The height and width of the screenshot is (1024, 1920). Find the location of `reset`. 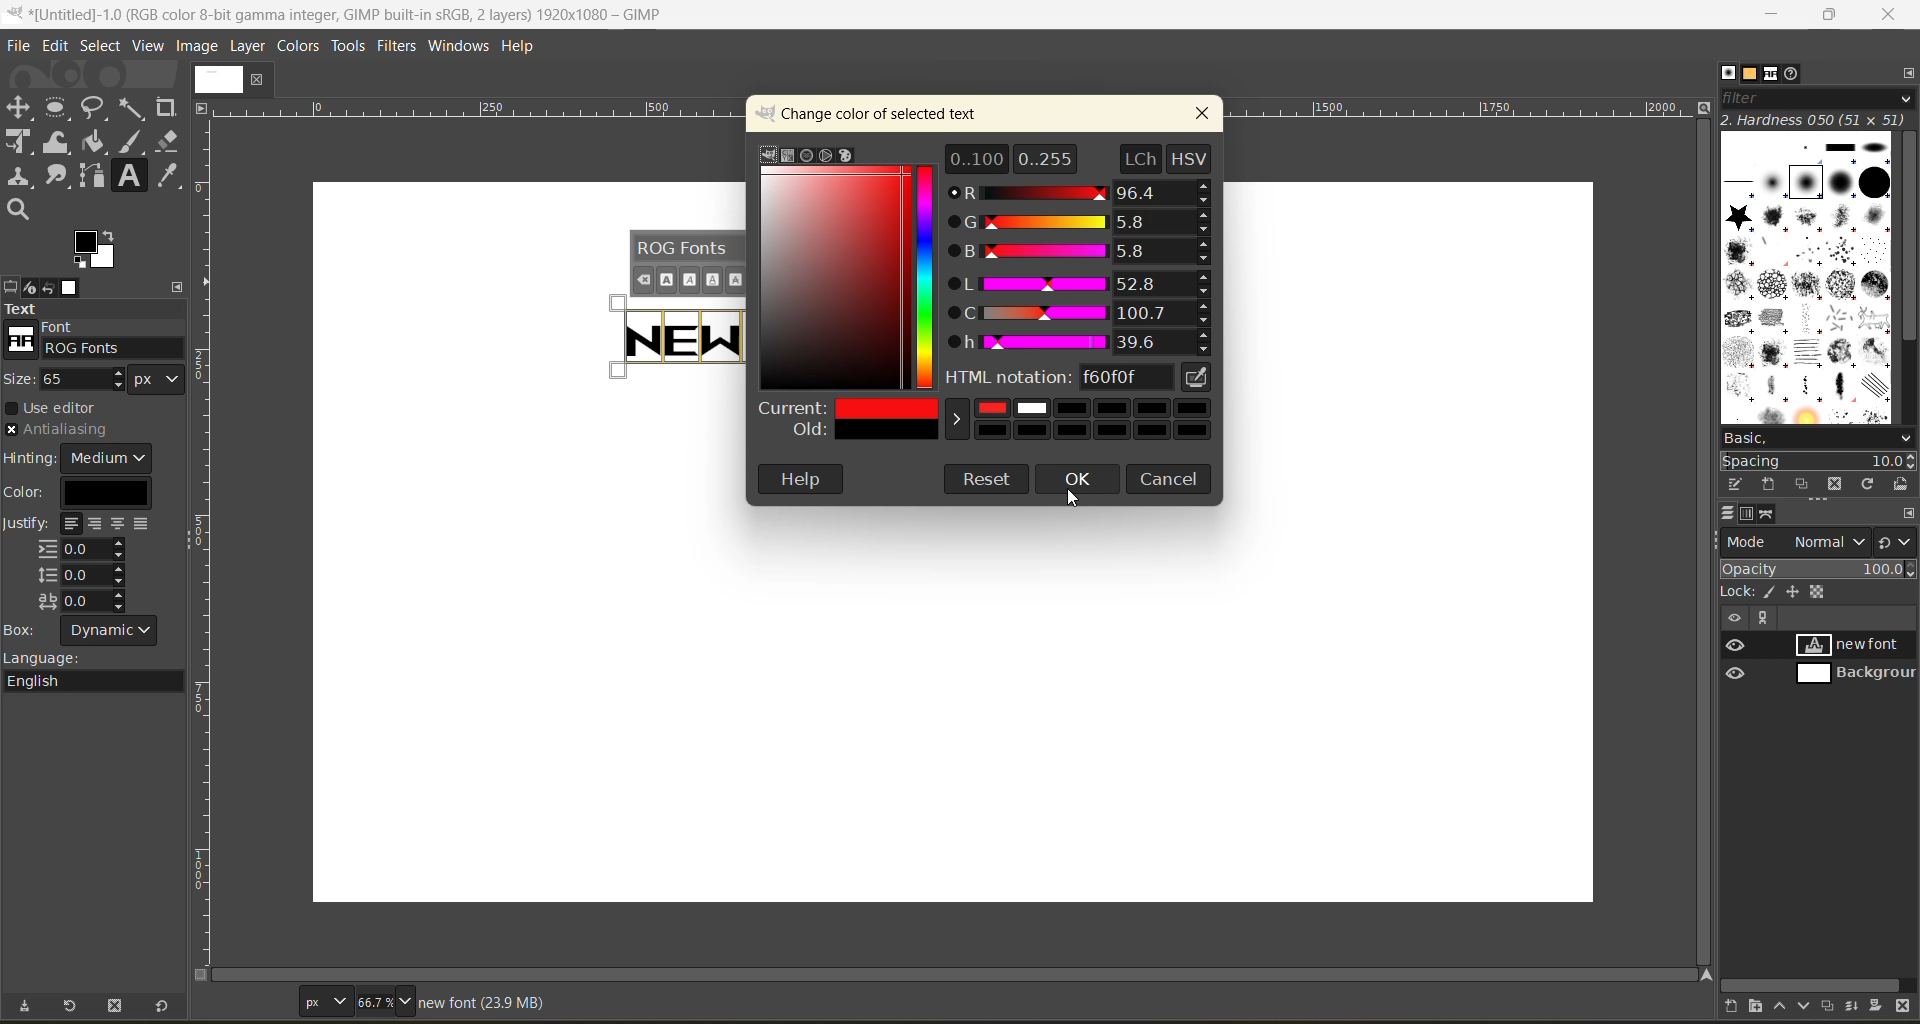

reset is located at coordinates (168, 1004).